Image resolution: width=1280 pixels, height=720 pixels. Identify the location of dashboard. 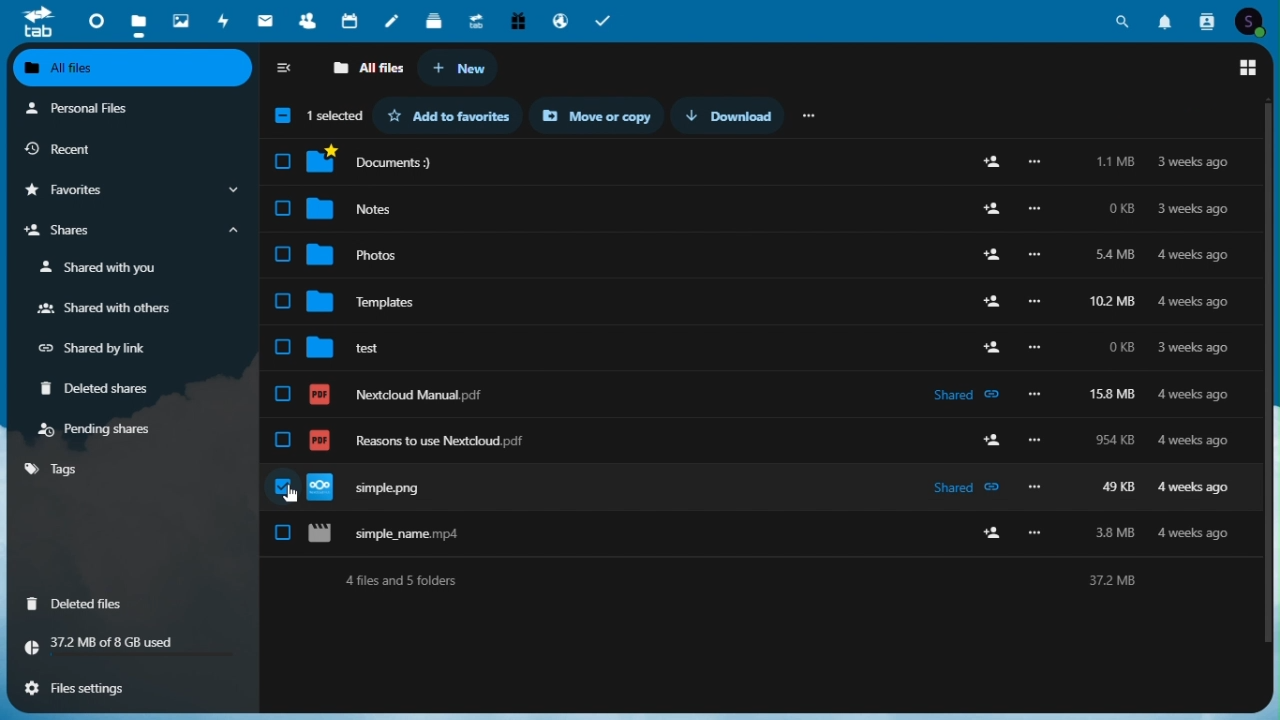
(91, 19).